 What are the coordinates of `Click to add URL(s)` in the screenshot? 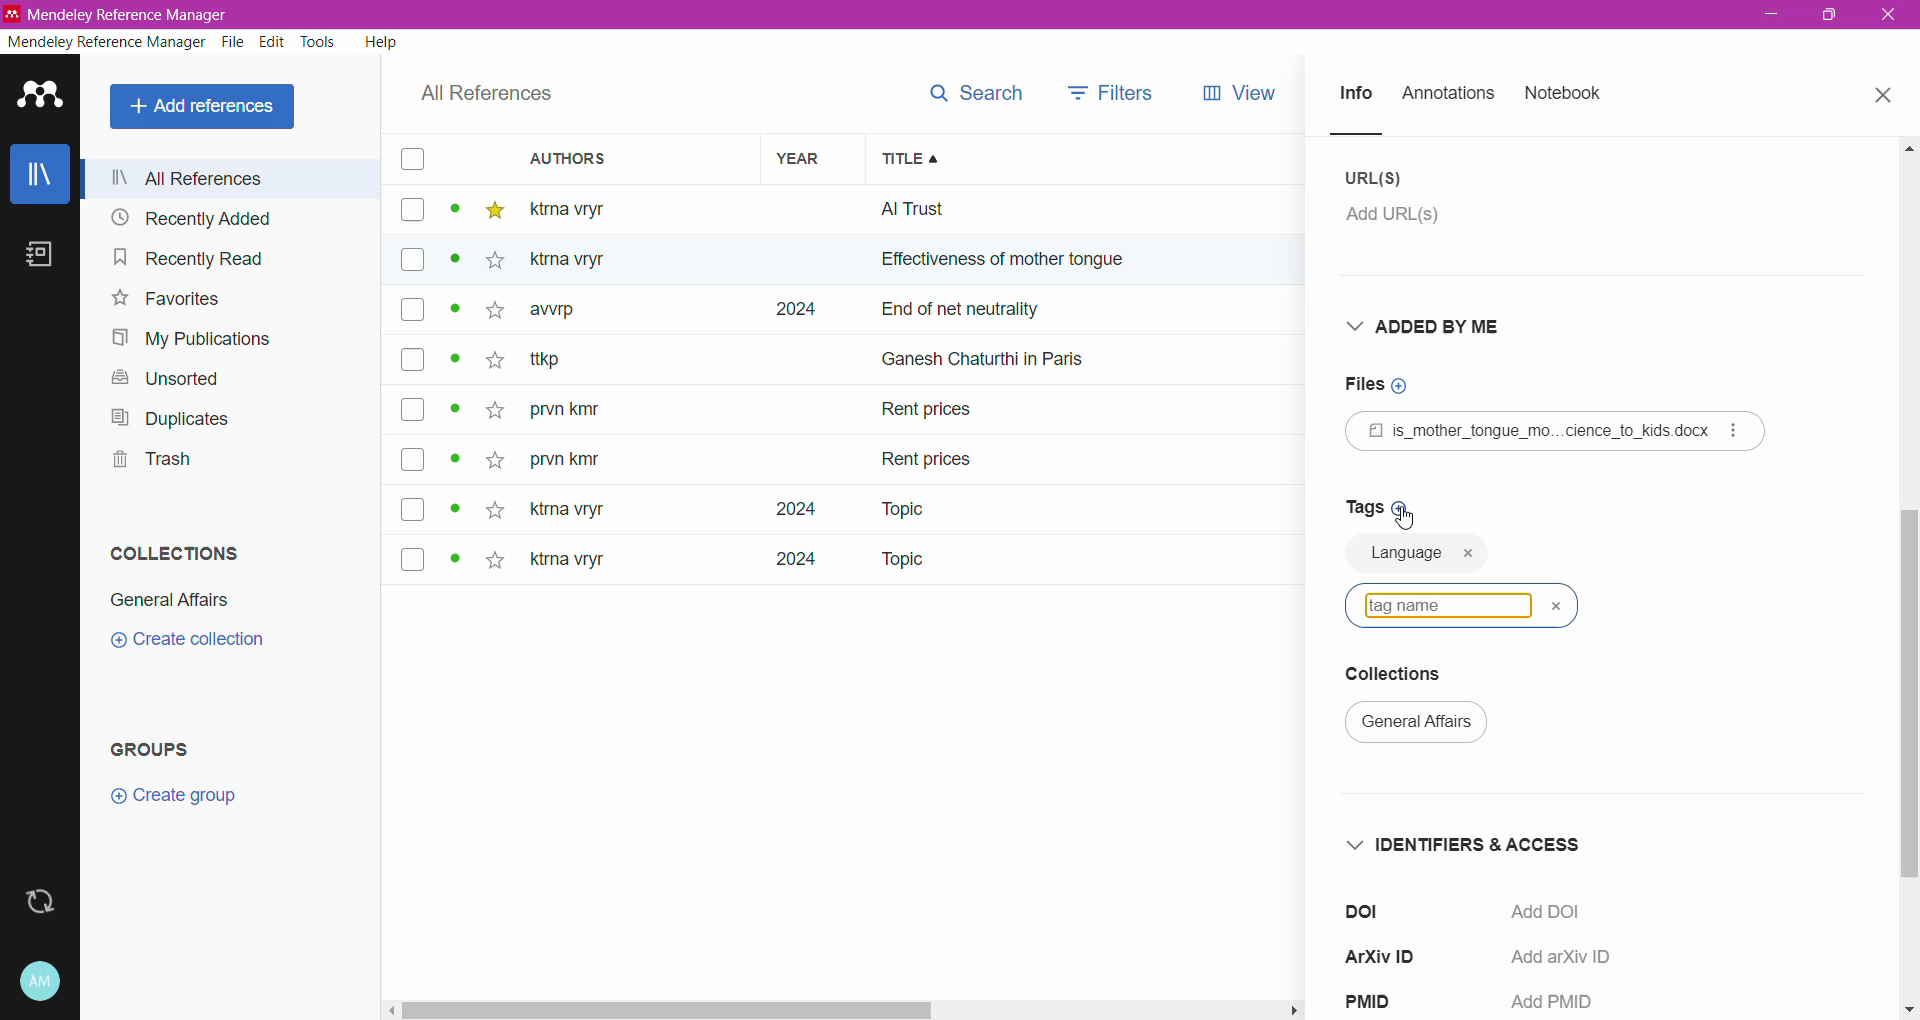 It's located at (1406, 220).